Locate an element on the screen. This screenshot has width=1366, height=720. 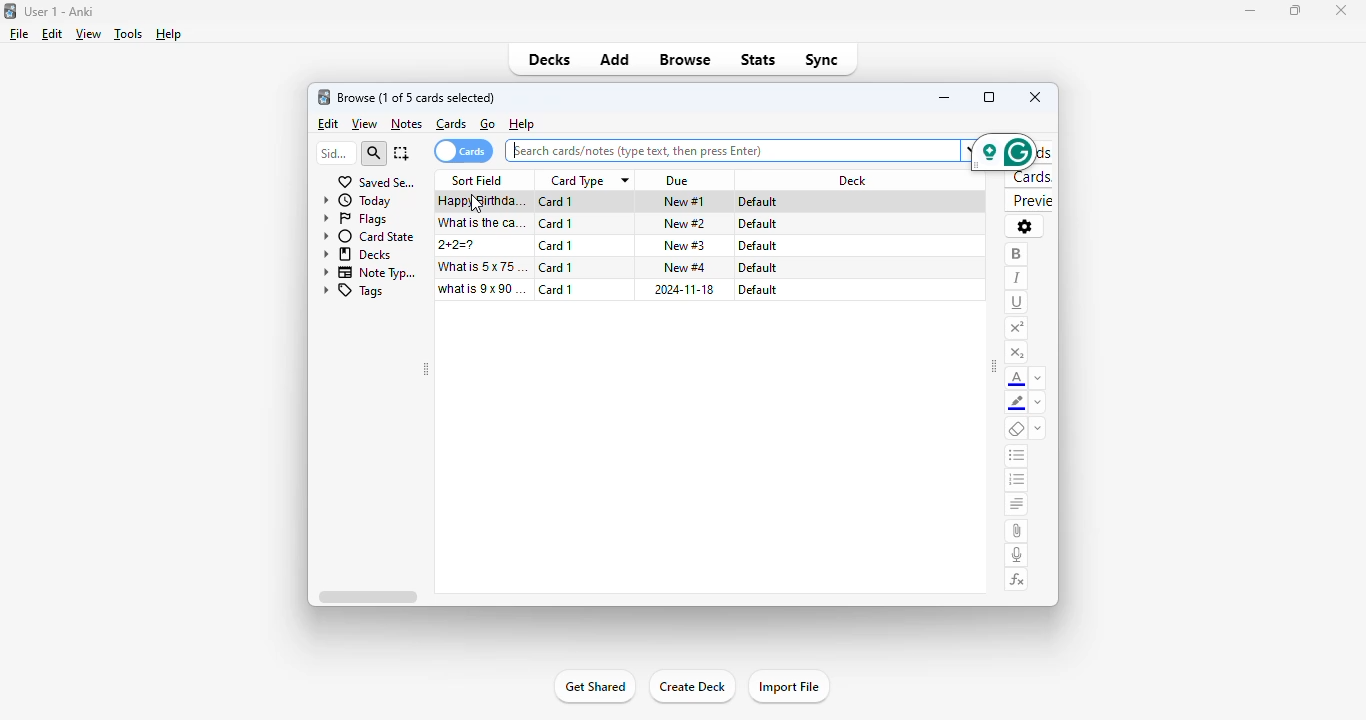
cursor is located at coordinates (476, 205).